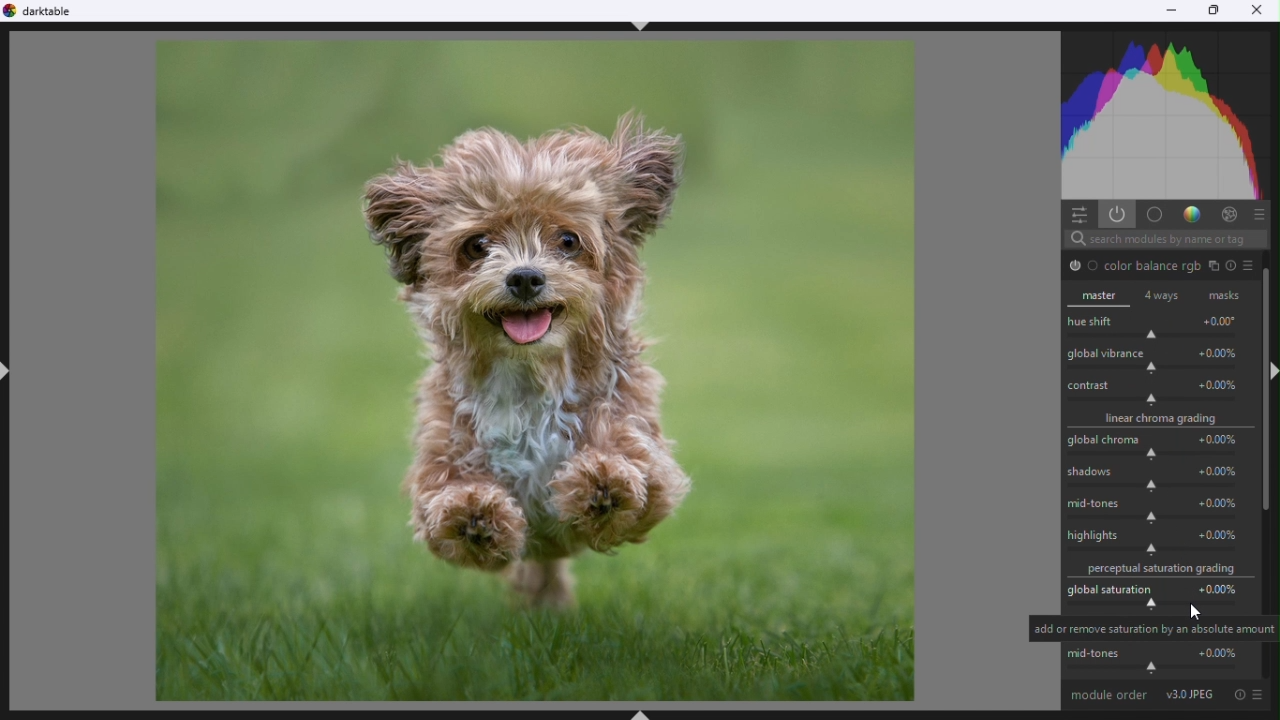 This screenshot has height=720, width=1280. Describe the element at coordinates (1272, 400) in the screenshot. I see `Vertical scrollbar` at that location.